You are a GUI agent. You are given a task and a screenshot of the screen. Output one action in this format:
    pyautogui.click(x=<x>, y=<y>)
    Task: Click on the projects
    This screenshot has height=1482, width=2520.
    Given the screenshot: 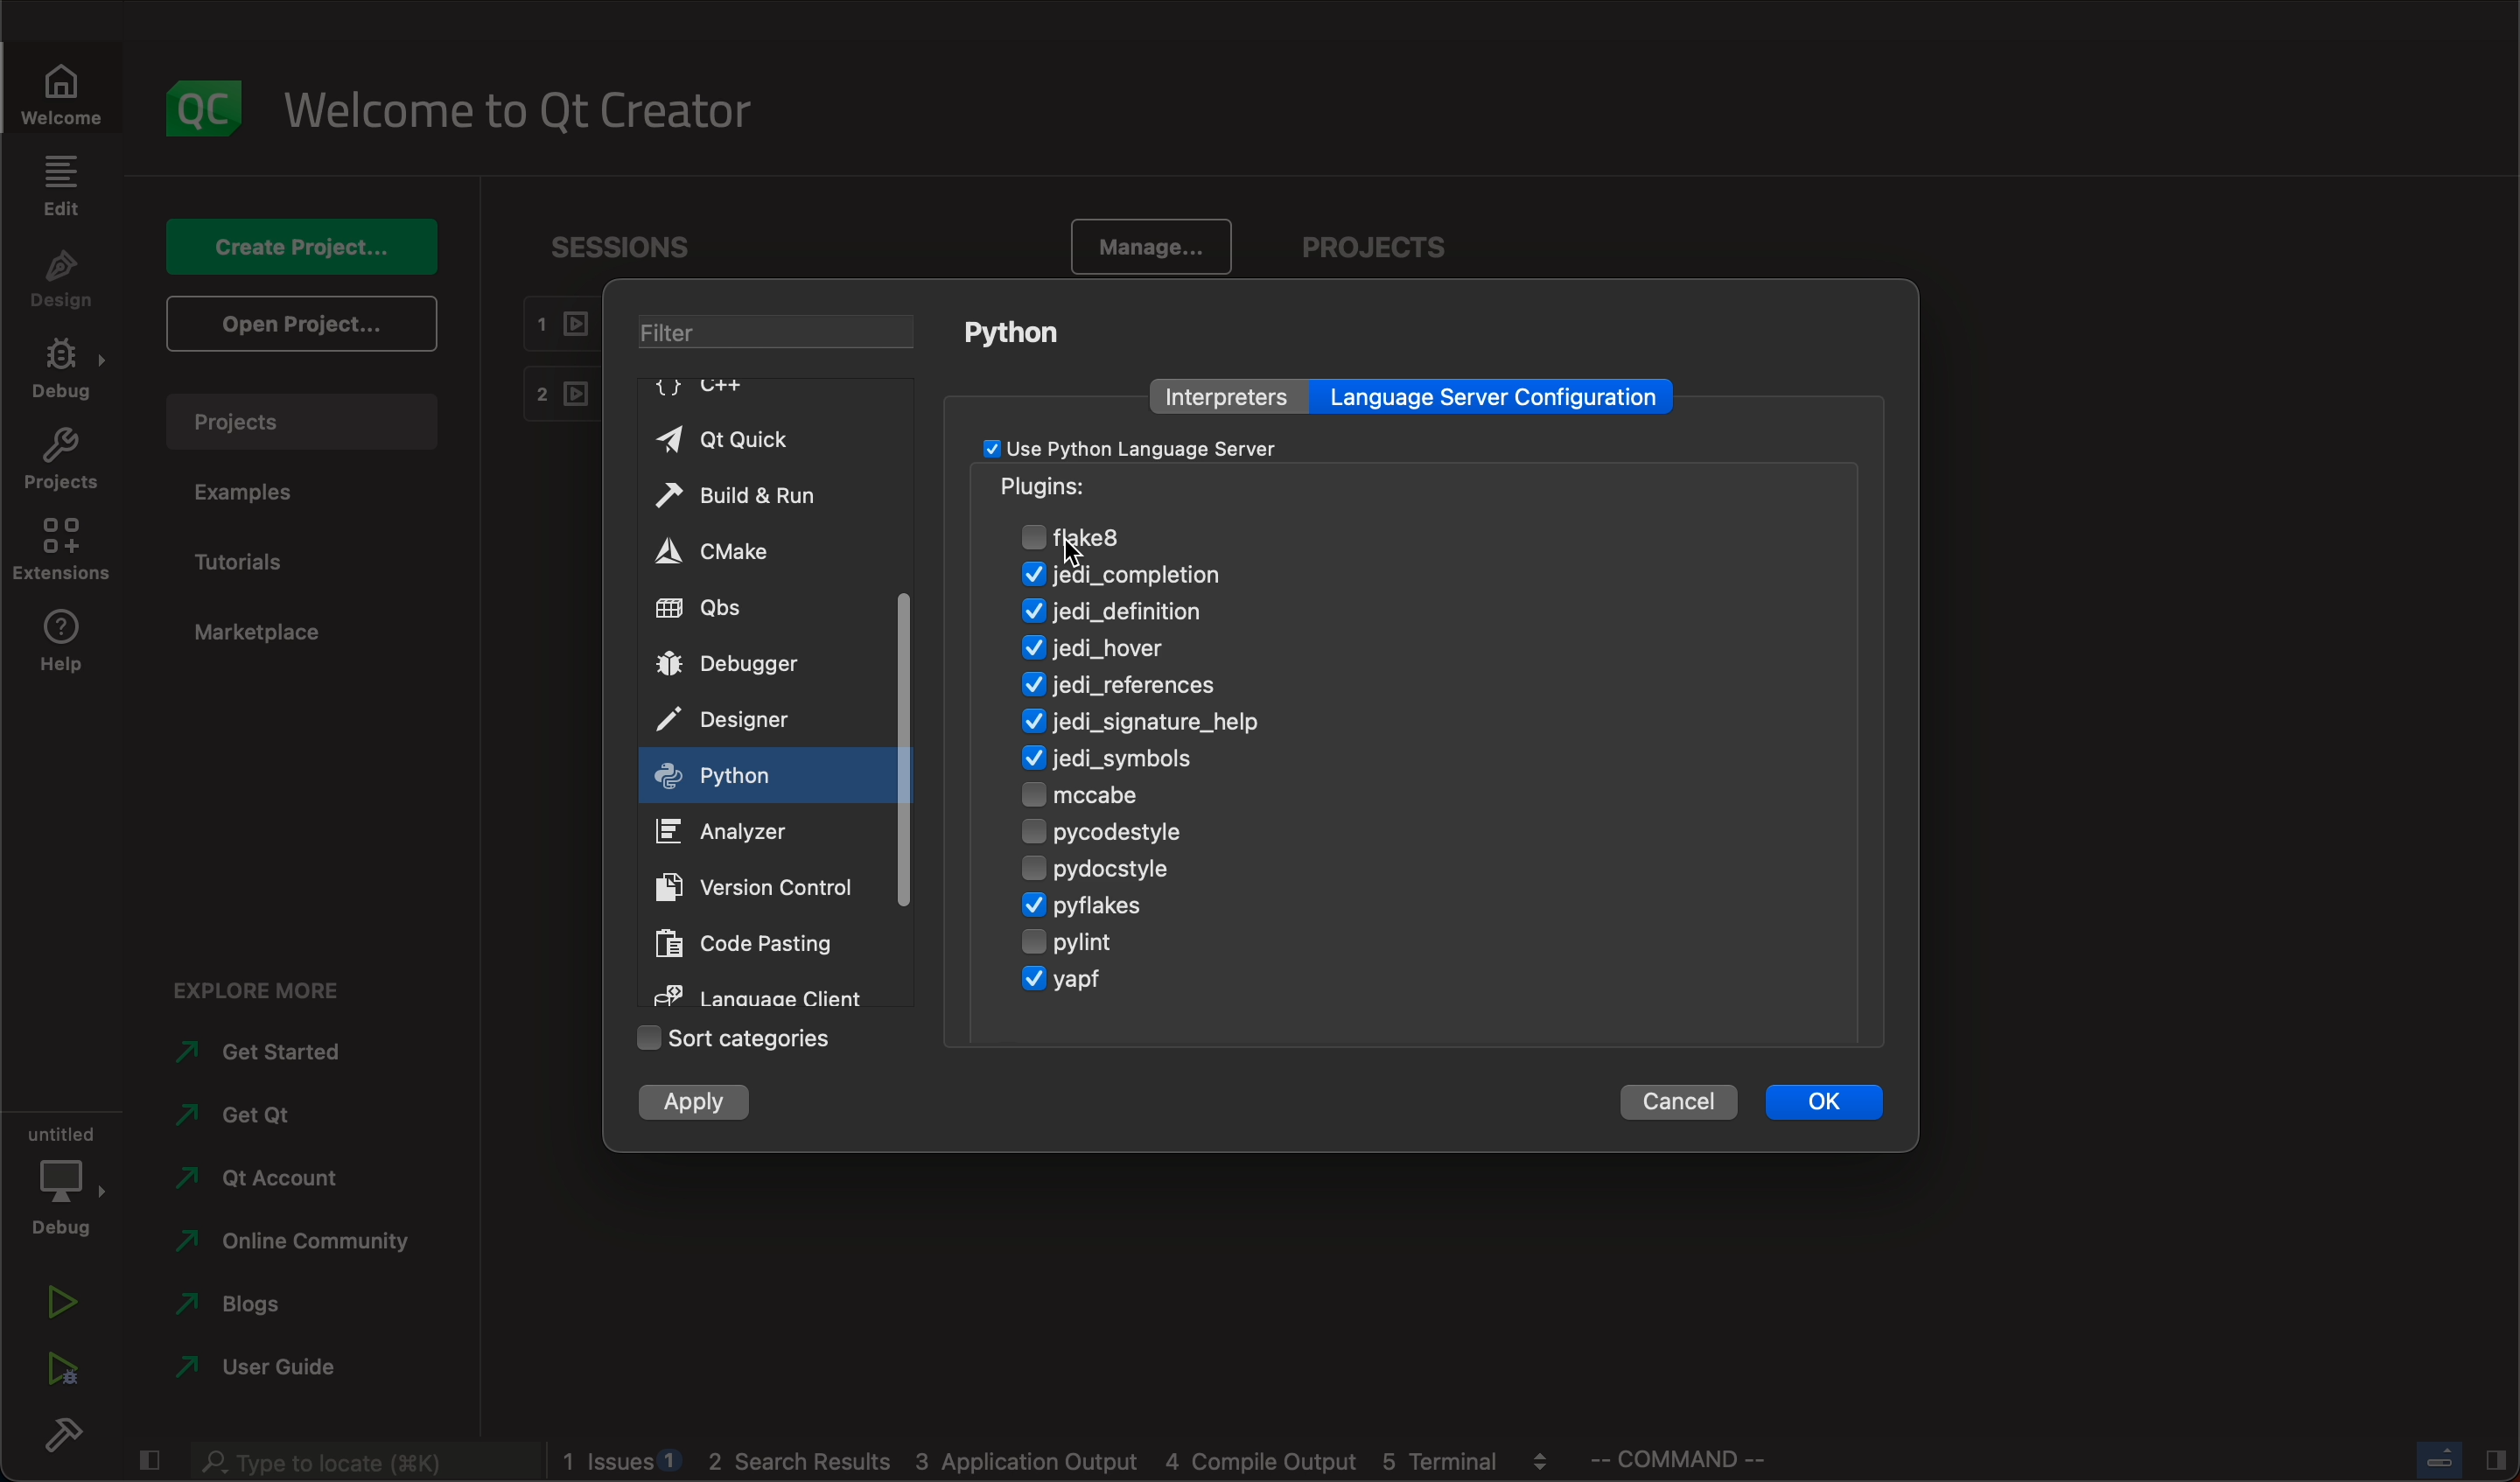 What is the action you would take?
    pyautogui.click(x=1375, y=243)
    